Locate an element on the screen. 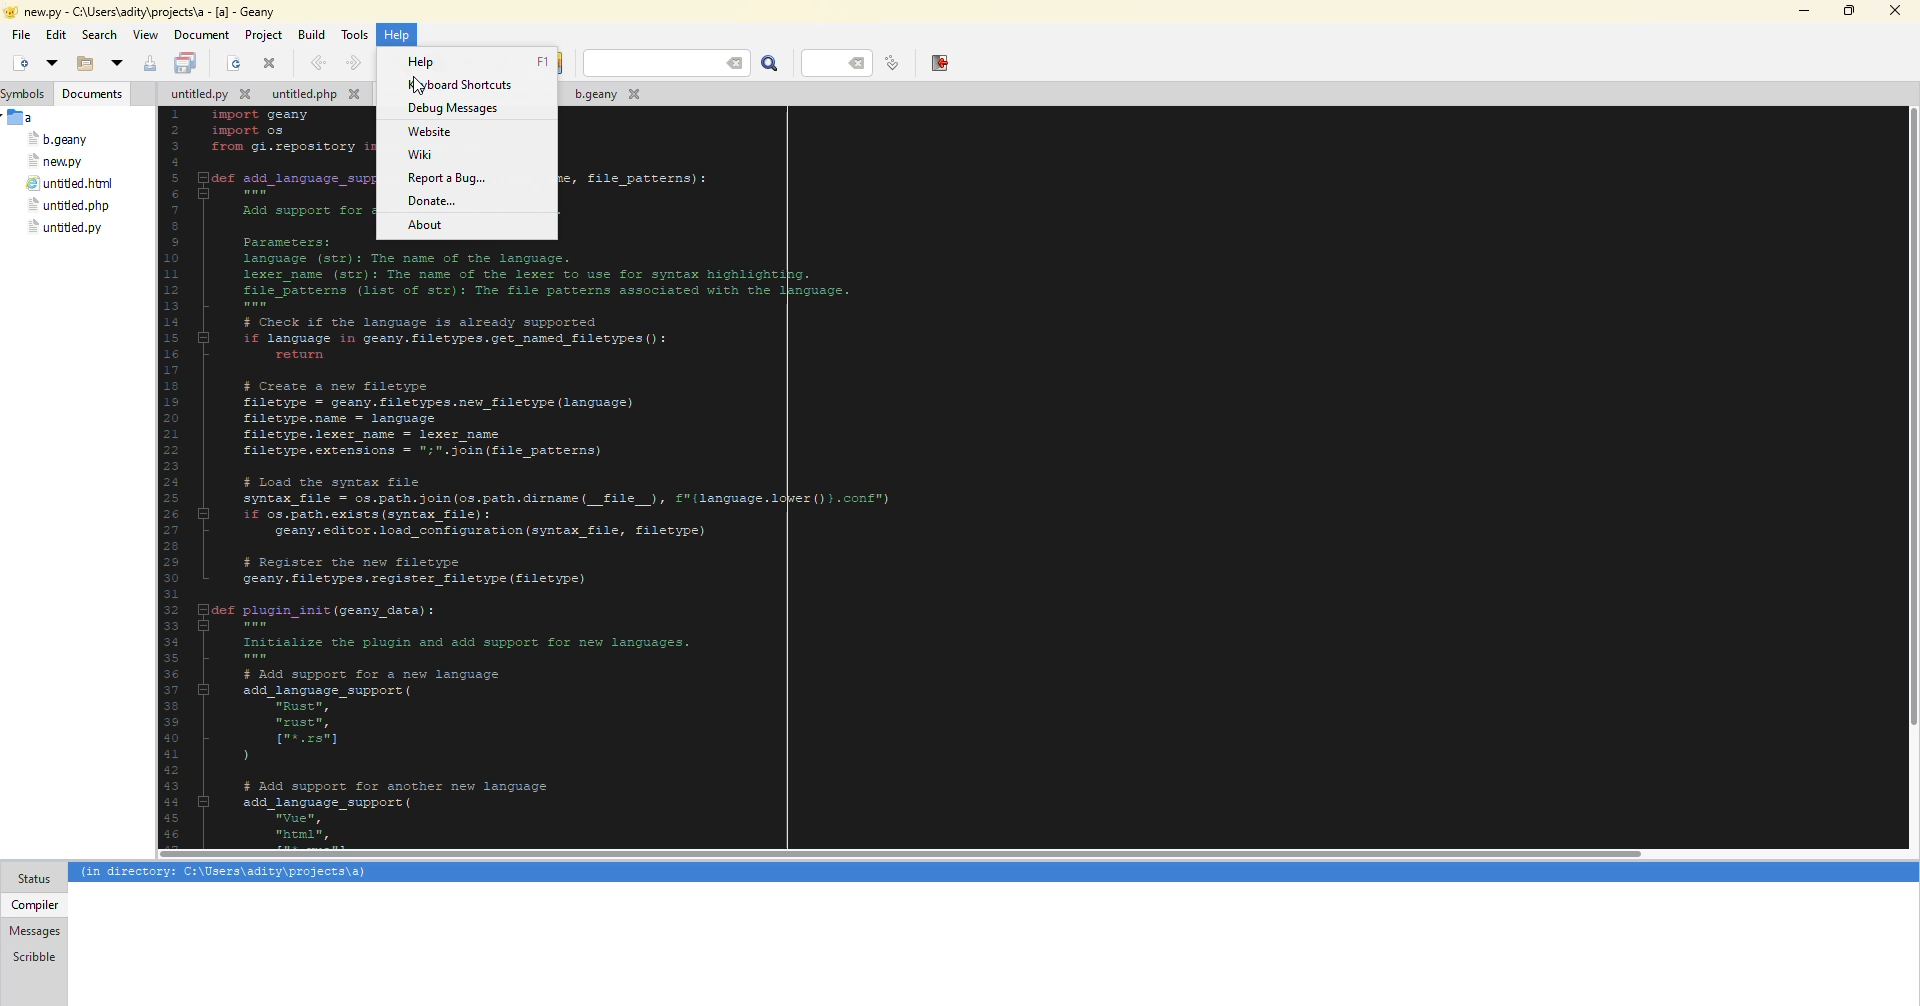  report a bug is located at coordinates (449, 178).